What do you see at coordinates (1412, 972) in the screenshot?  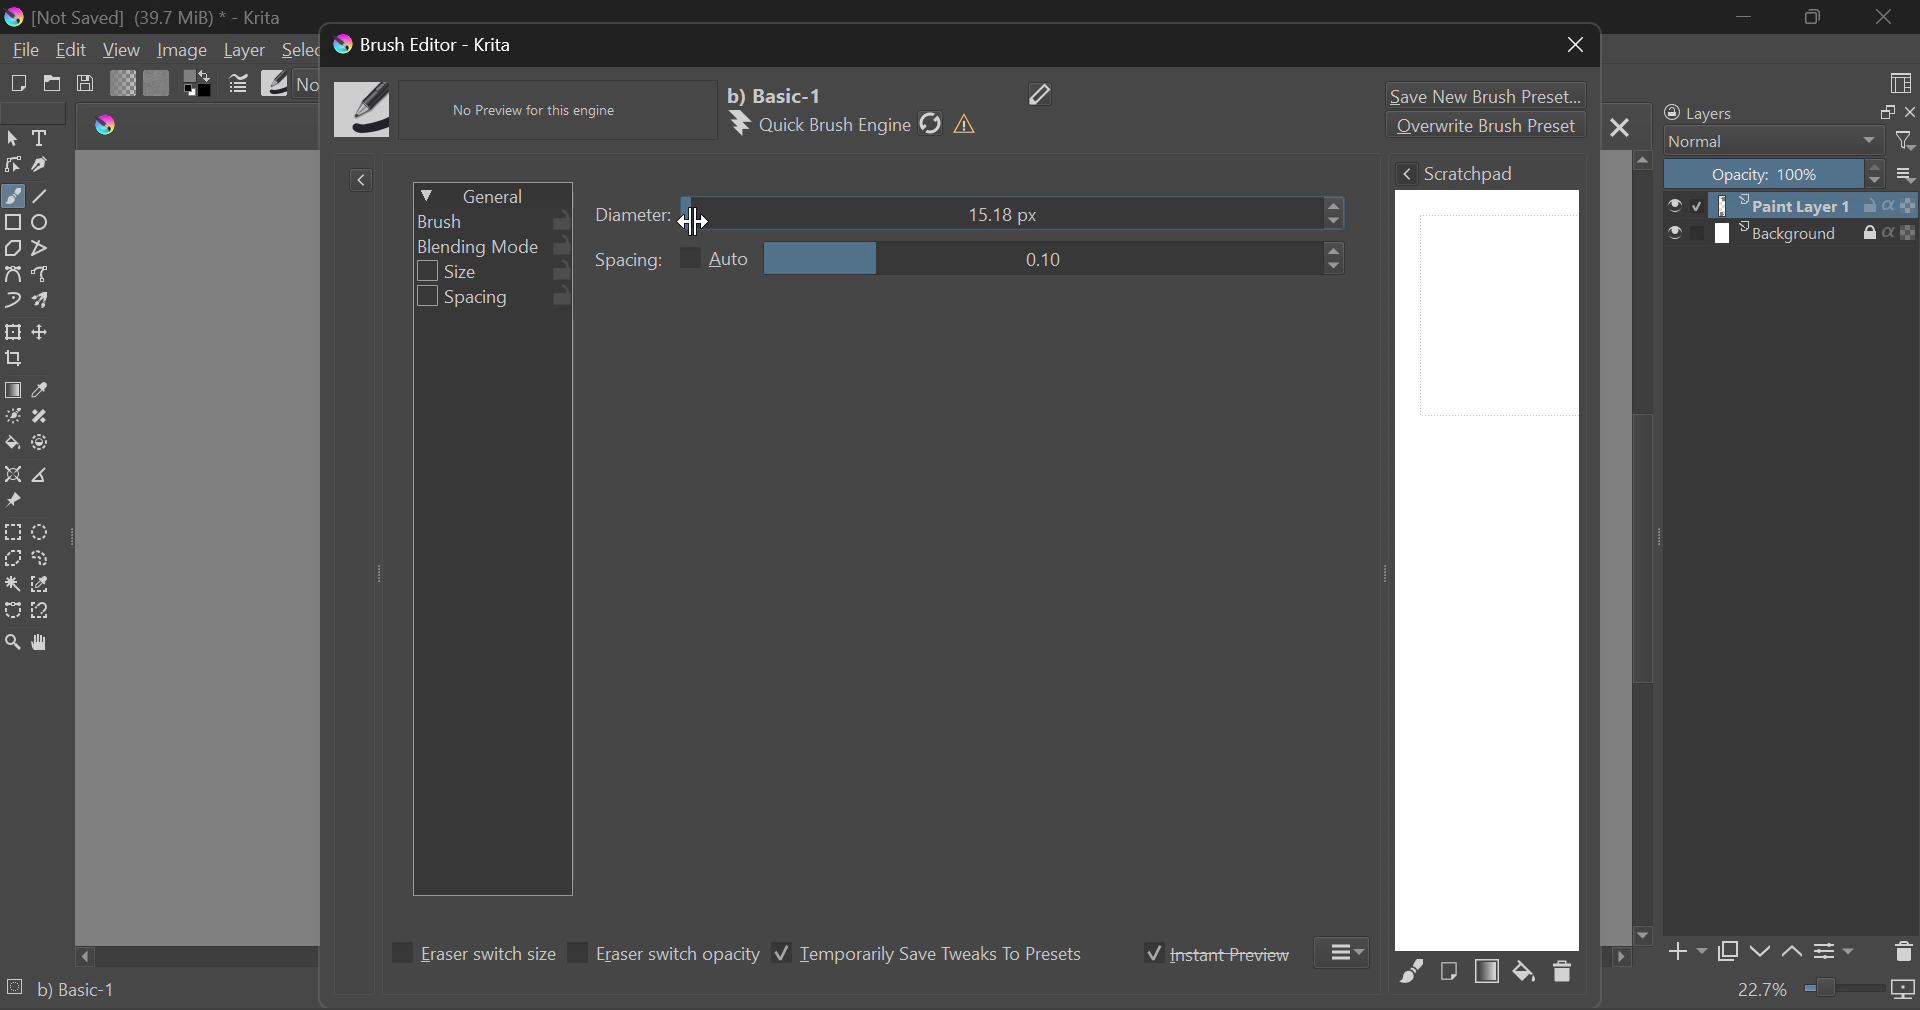 I see `Fill Area with Selected Brush Preset` at bounding box center [1412, 972].